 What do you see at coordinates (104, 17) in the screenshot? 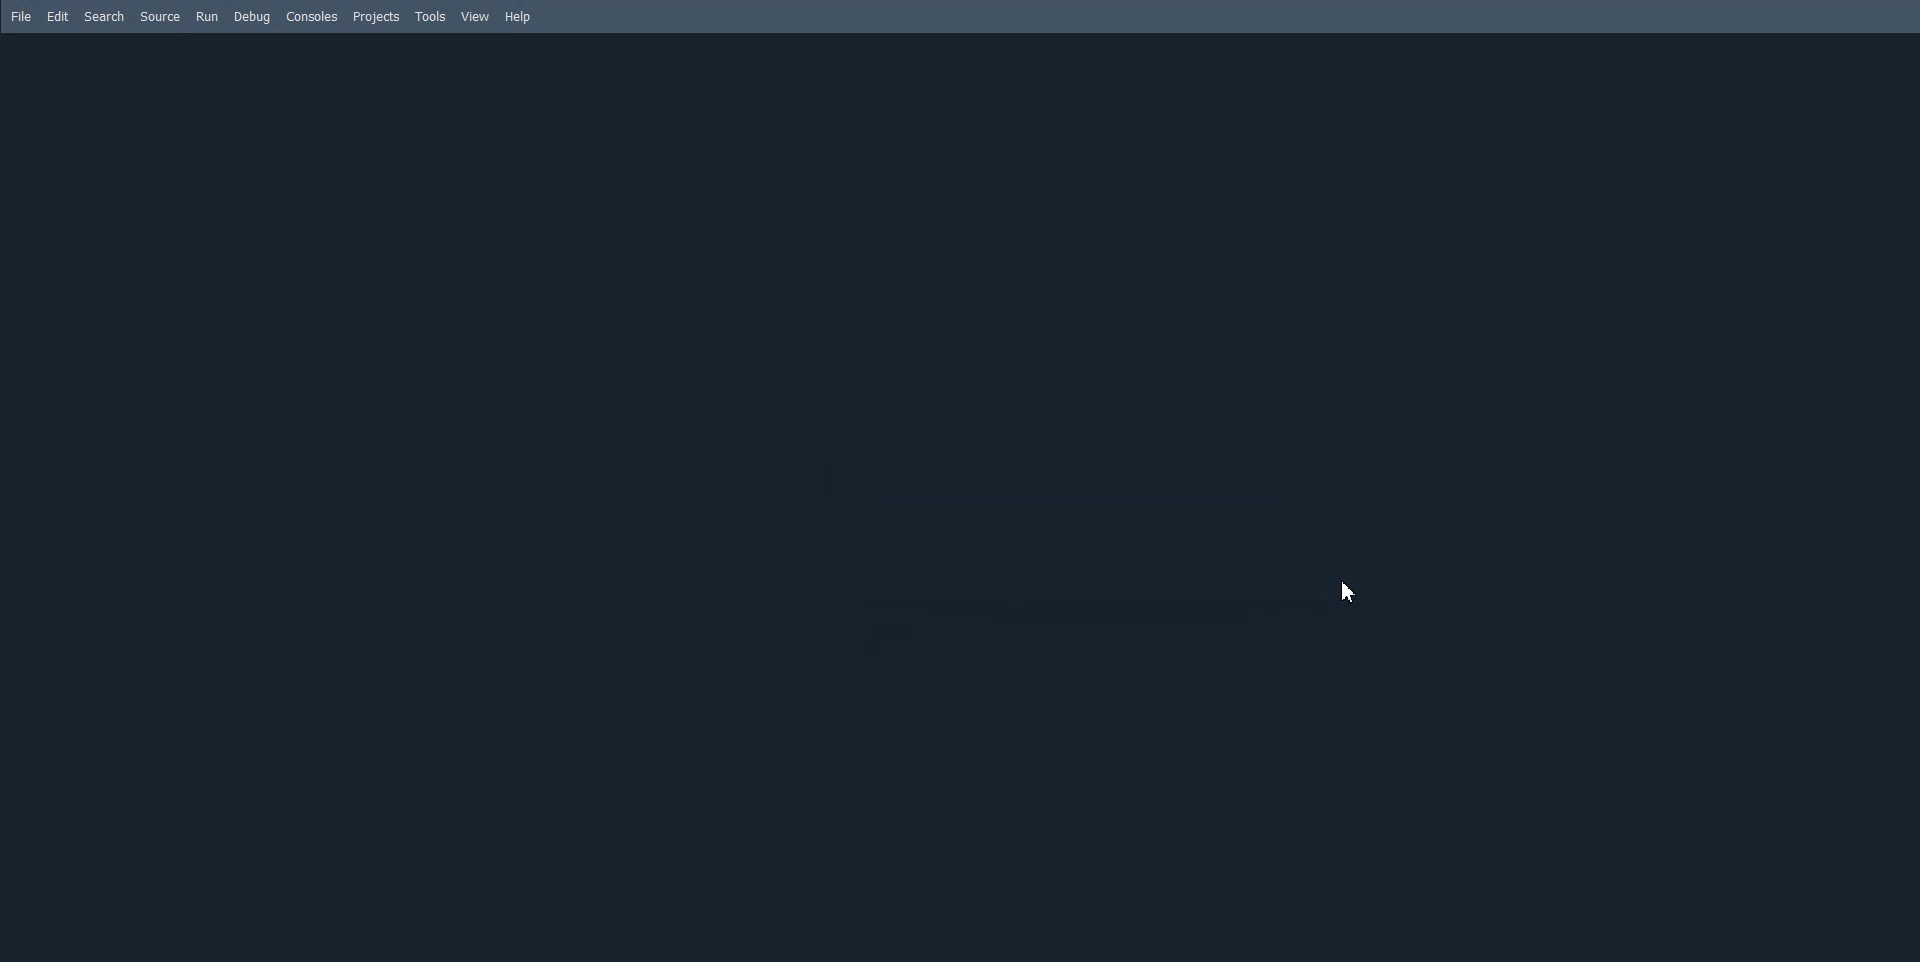
I see `Search` at bounding box center [104, 17].